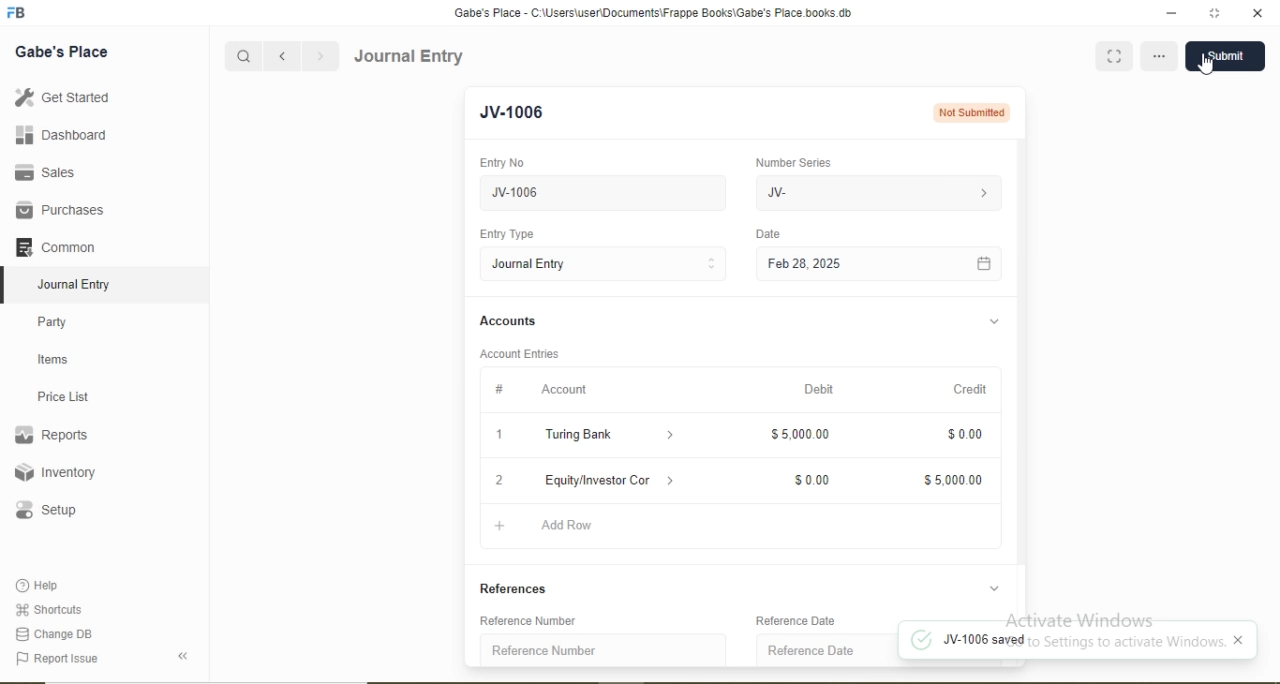  Describe the element at coordinates (970, 389) in the screenshot. I see `Credit` at that location.